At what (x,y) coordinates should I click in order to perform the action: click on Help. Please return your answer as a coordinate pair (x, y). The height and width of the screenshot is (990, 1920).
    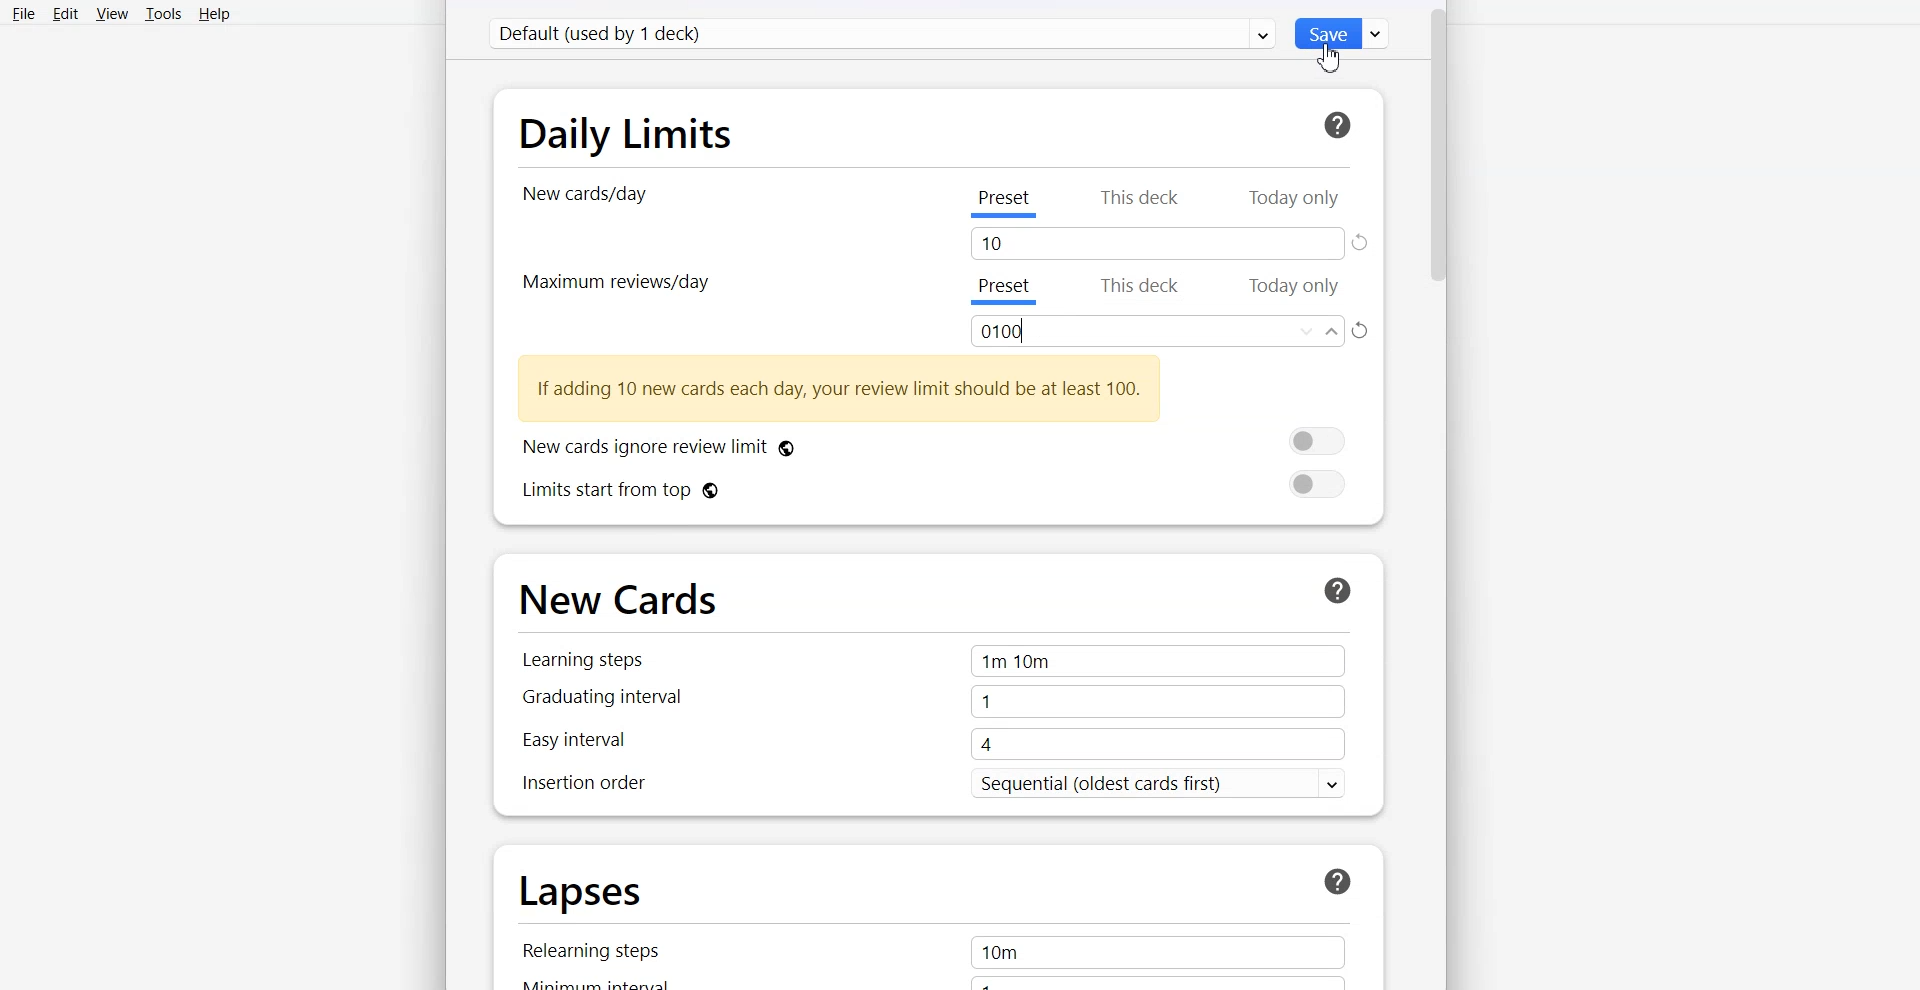
    Looking at the image, I should click on (1336, 589).